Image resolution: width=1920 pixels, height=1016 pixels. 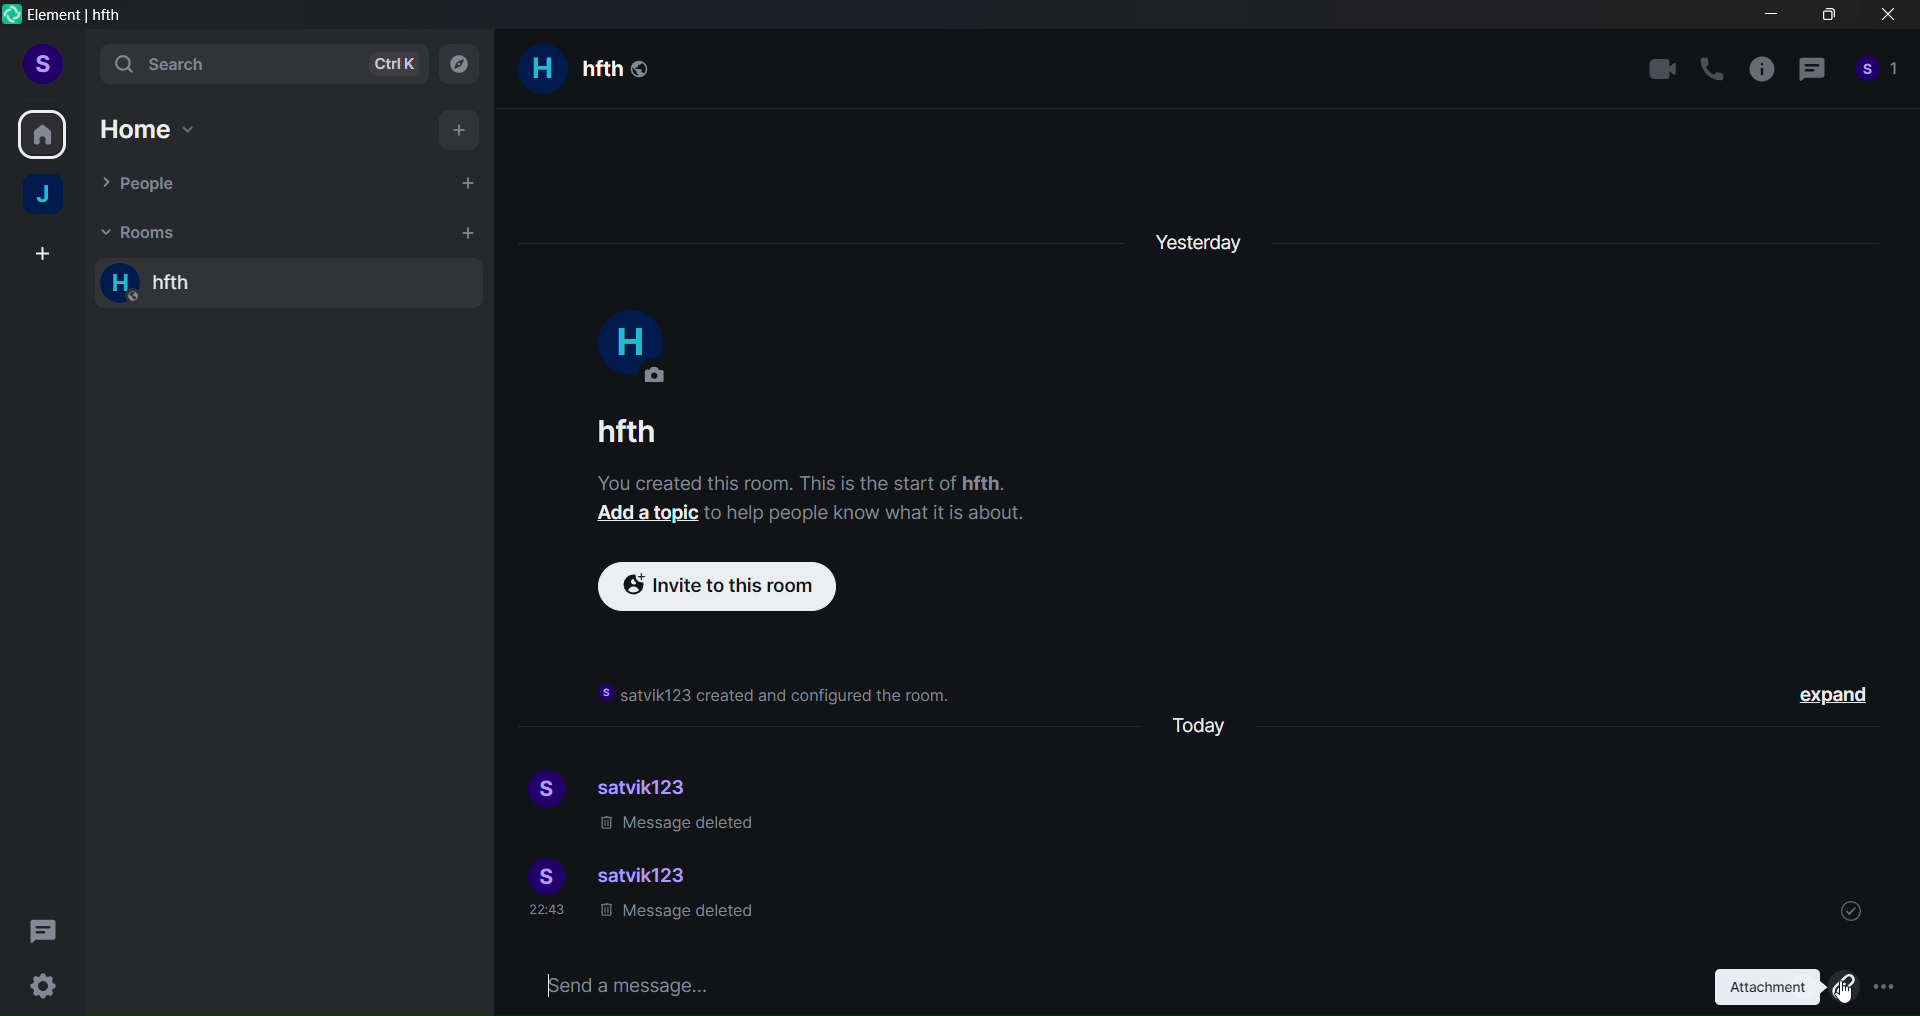 I want to click on text, so click(x=822, y=502).